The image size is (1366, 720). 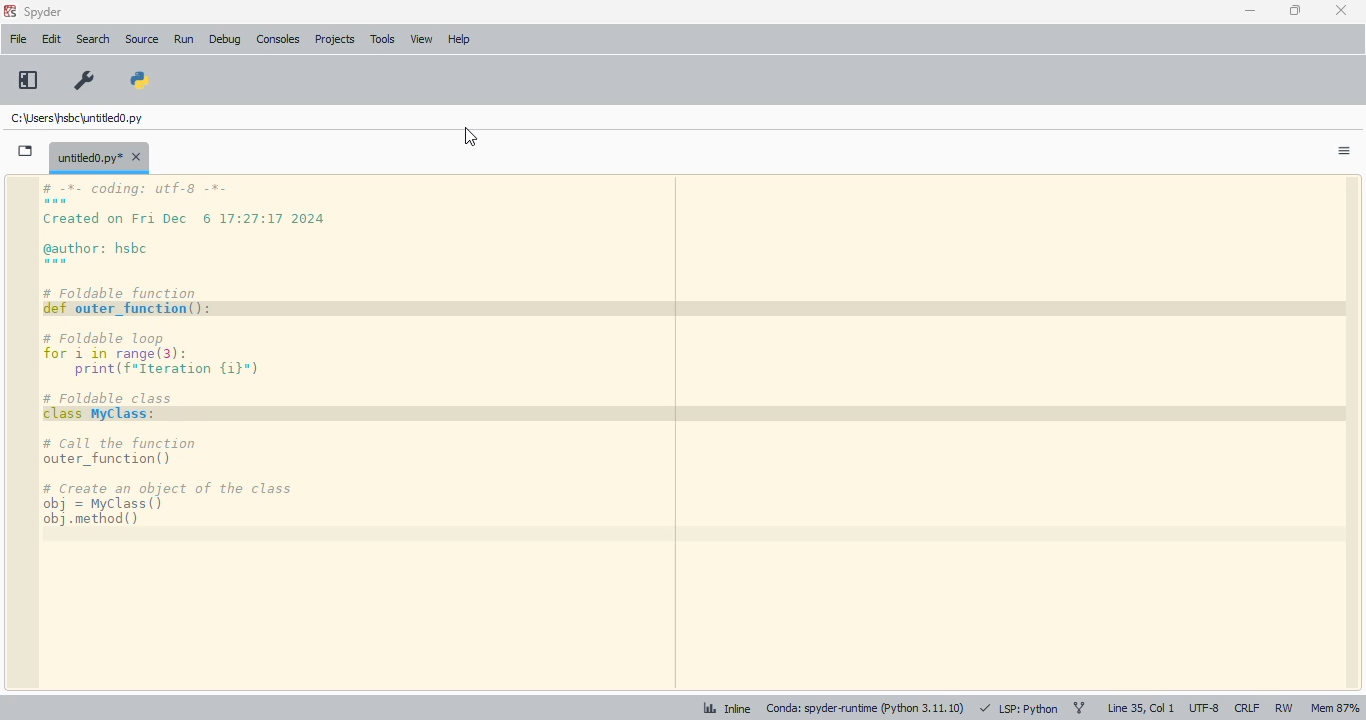 I want to click on line 35, col 1, so click(x=1141, y=709).